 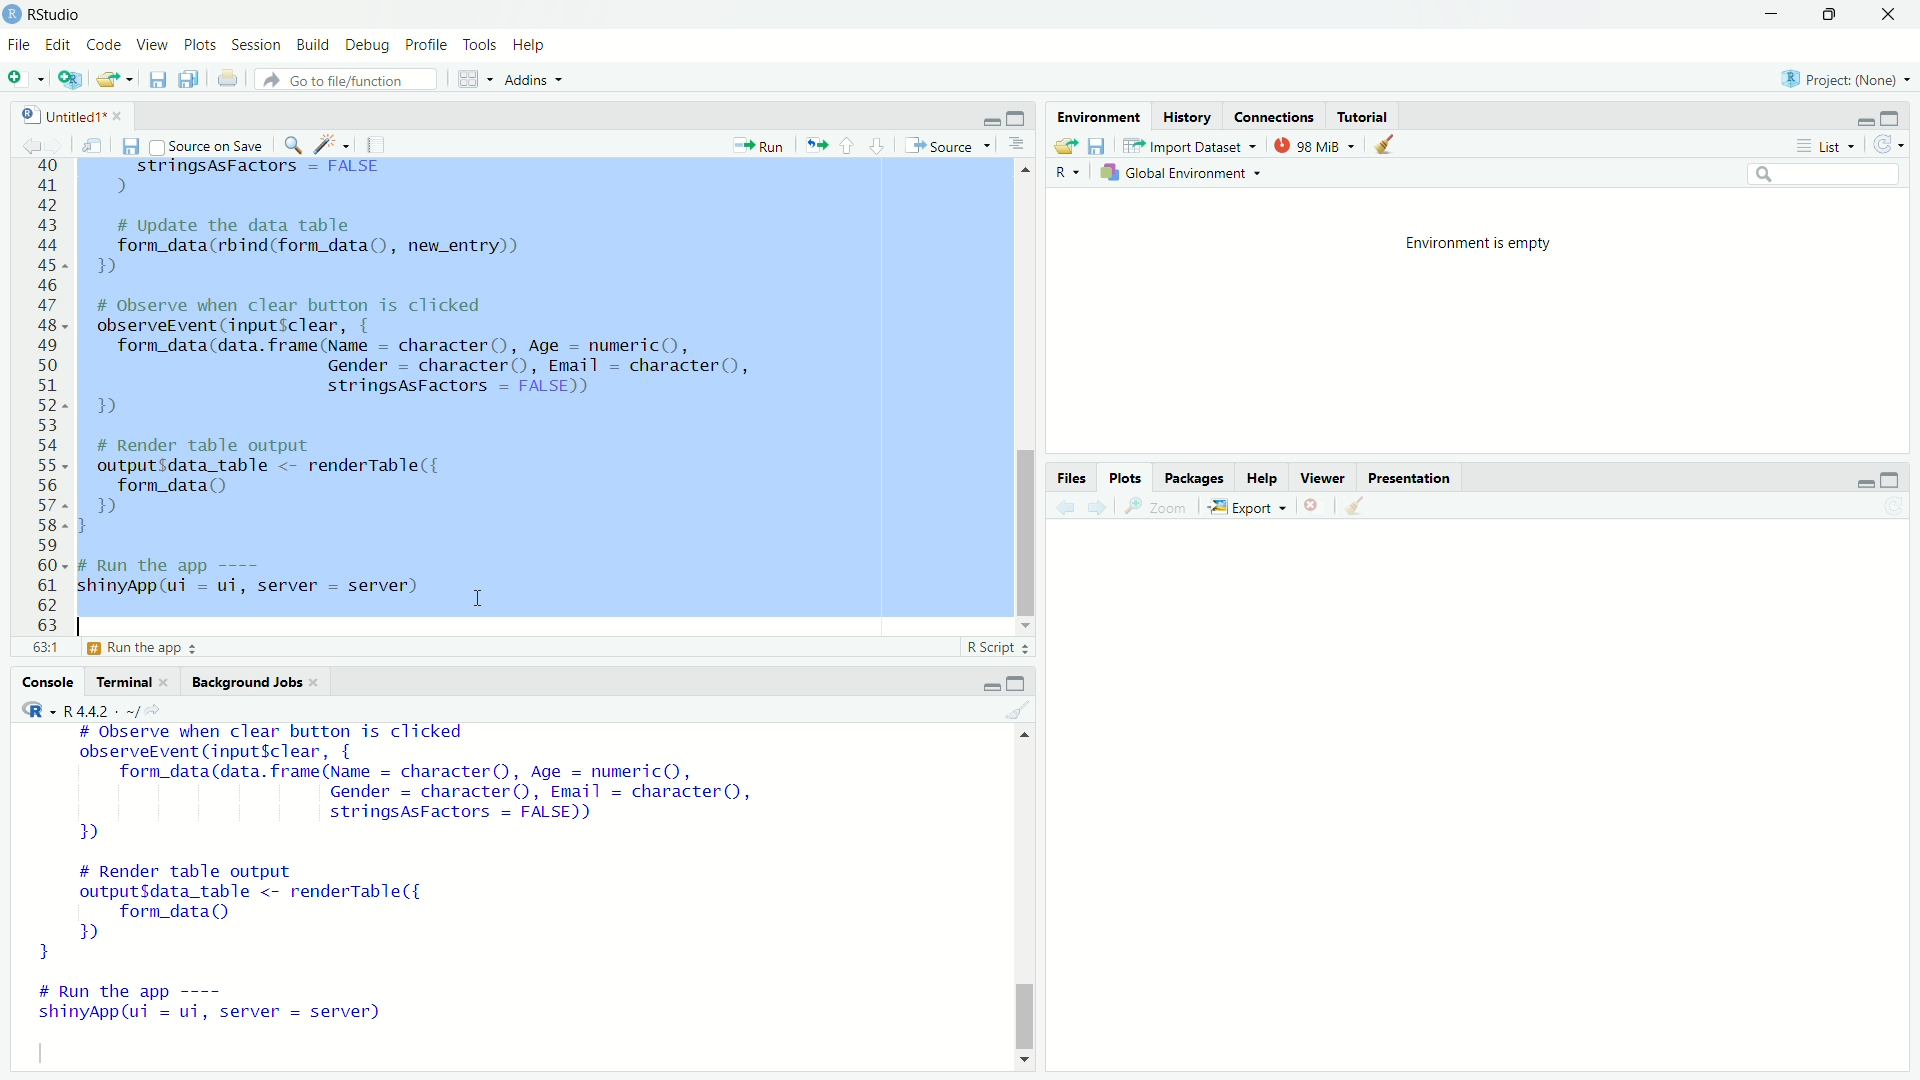 What do you see at coordinates (90, 623) in the screenshot?
I see `typing cursor` at bounding box center [90, 623].